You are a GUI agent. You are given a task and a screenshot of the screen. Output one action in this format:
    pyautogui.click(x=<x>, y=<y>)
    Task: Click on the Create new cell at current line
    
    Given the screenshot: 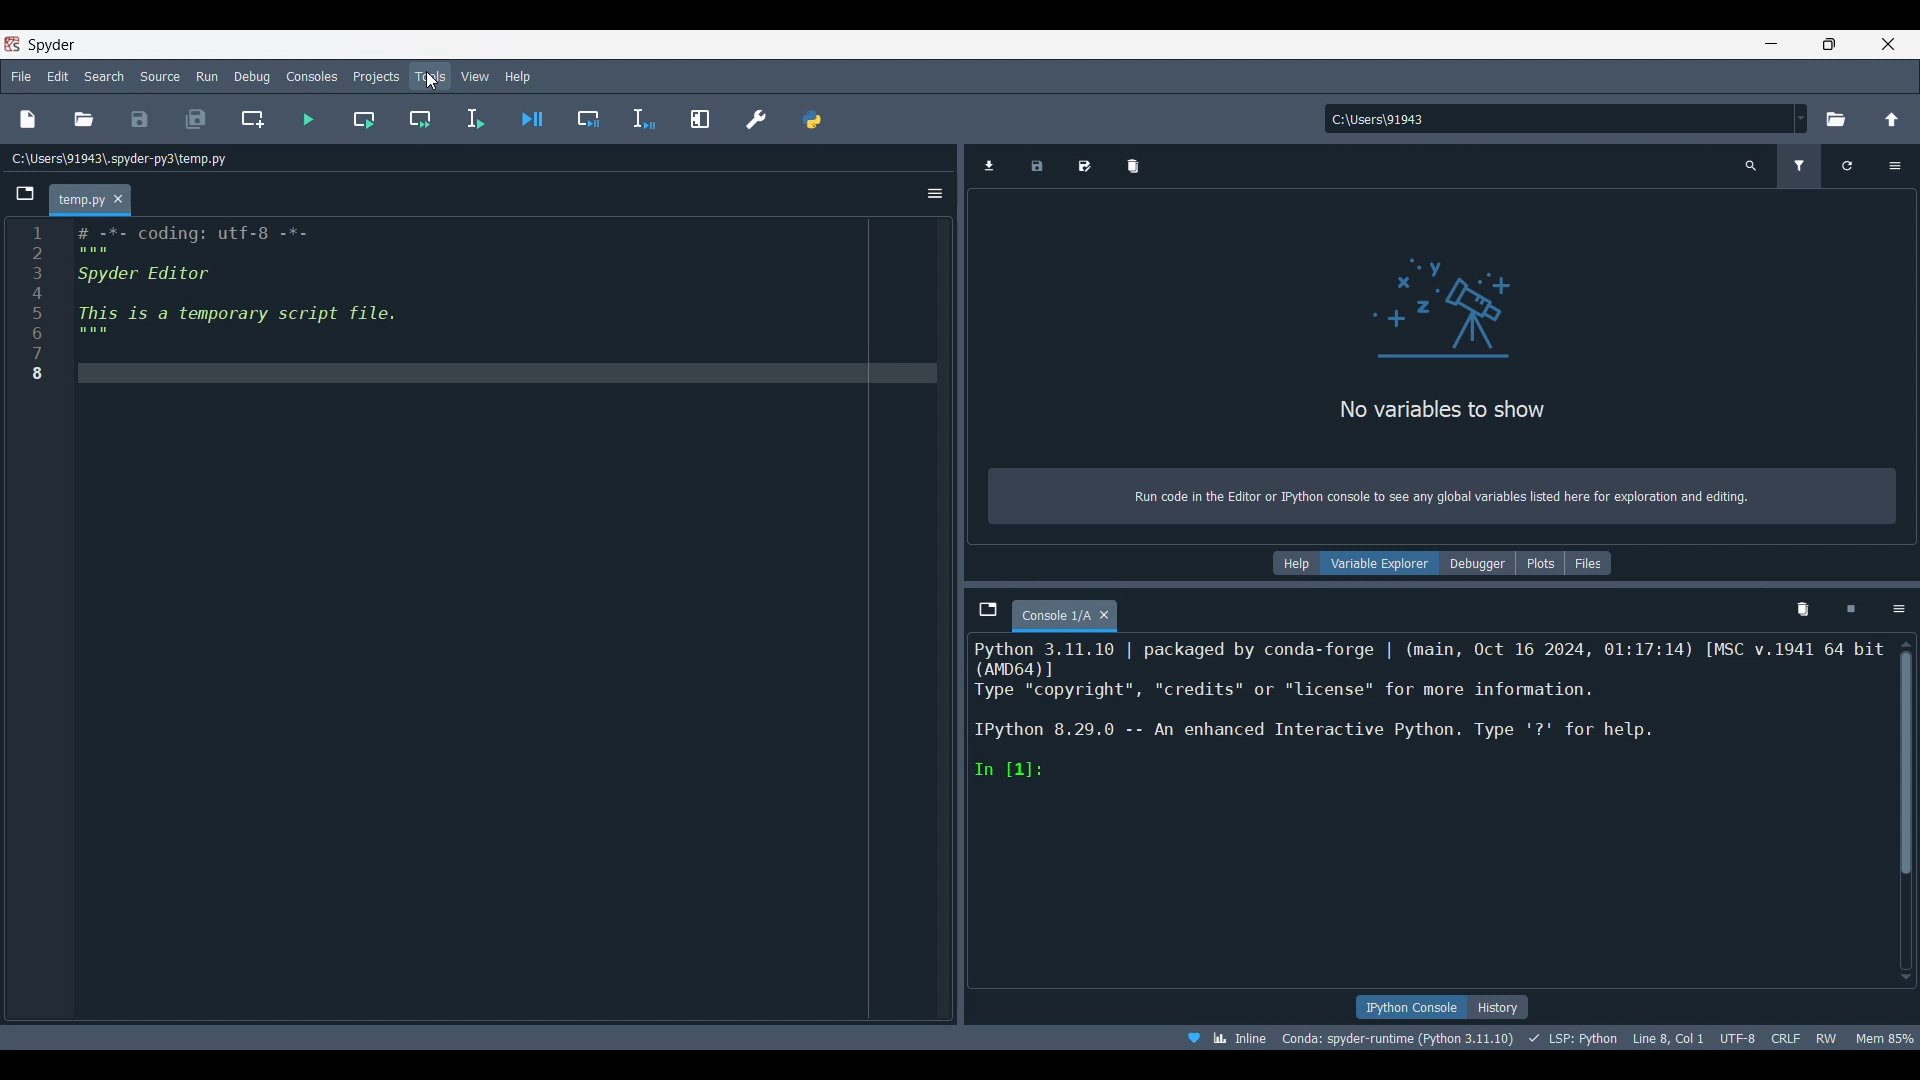 What is the action you would take?
    pyautogui.click(x=252, y=120)
    